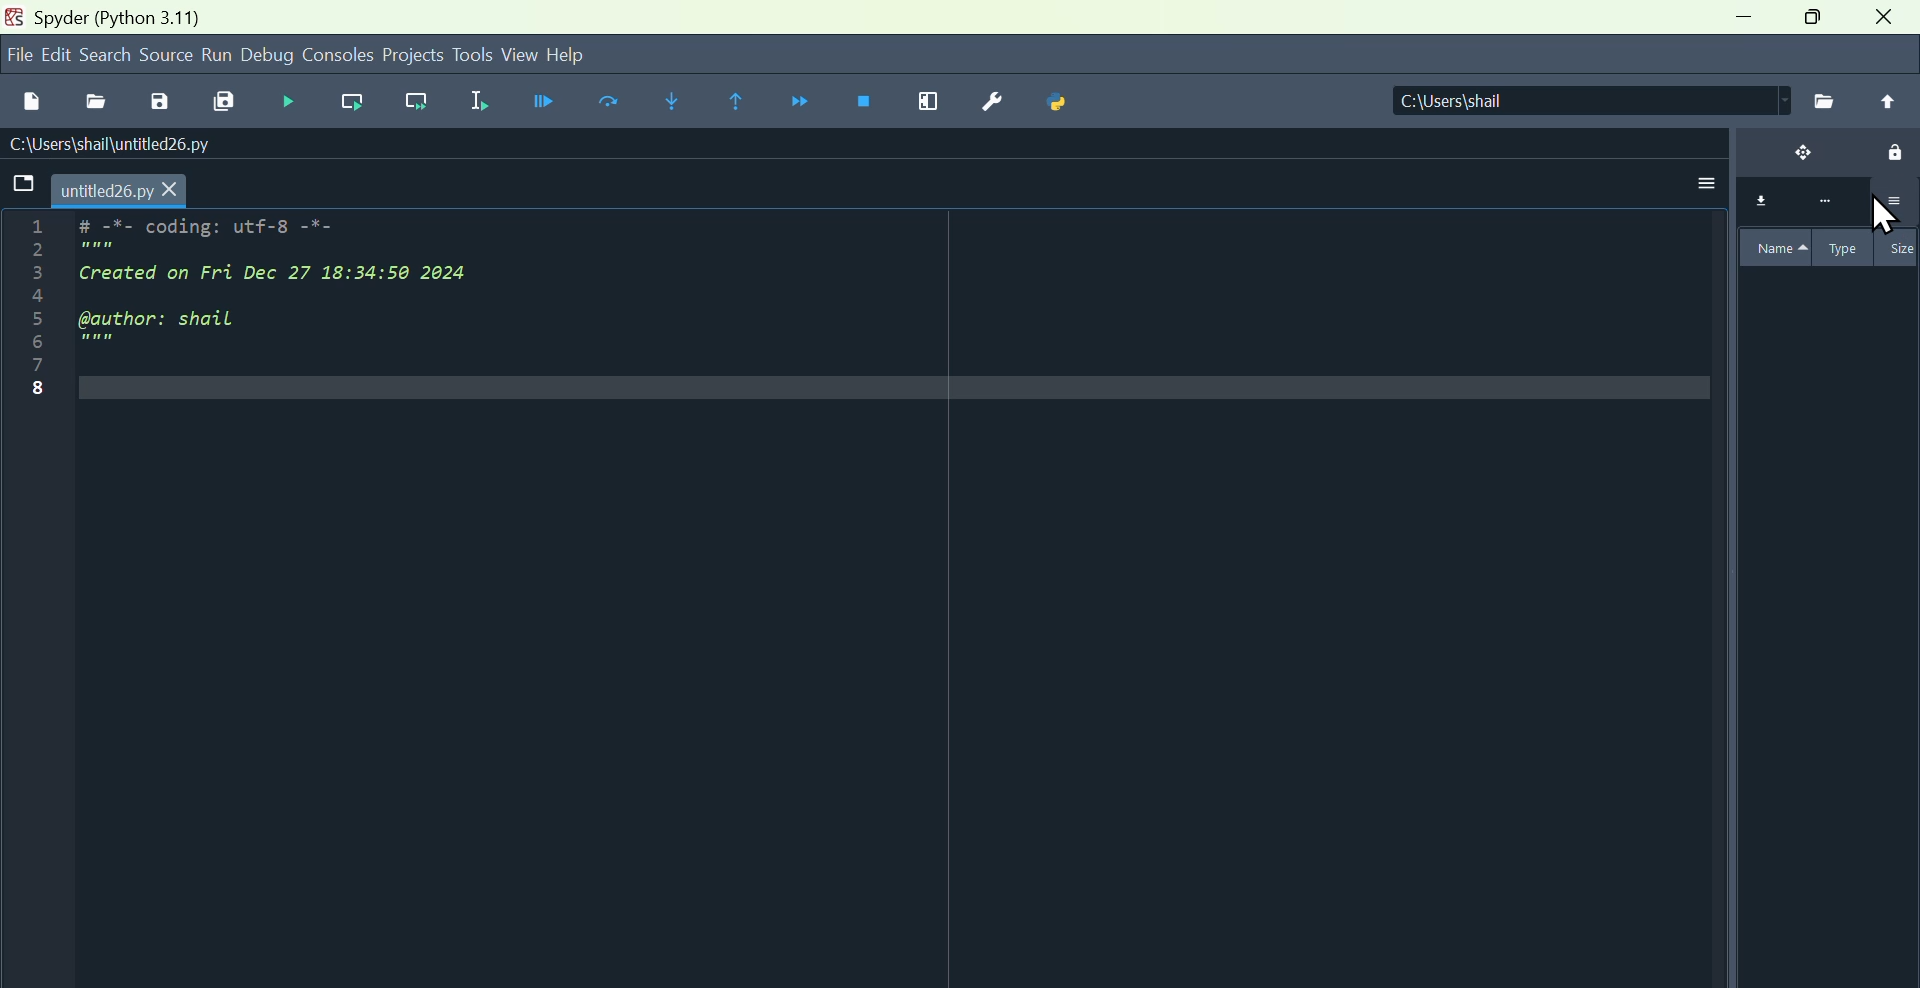 The height and width of the screenshot is (988, 1920). Describe the element at coordinates (1888, 101) in the screenshot. I see `upload` at that location.